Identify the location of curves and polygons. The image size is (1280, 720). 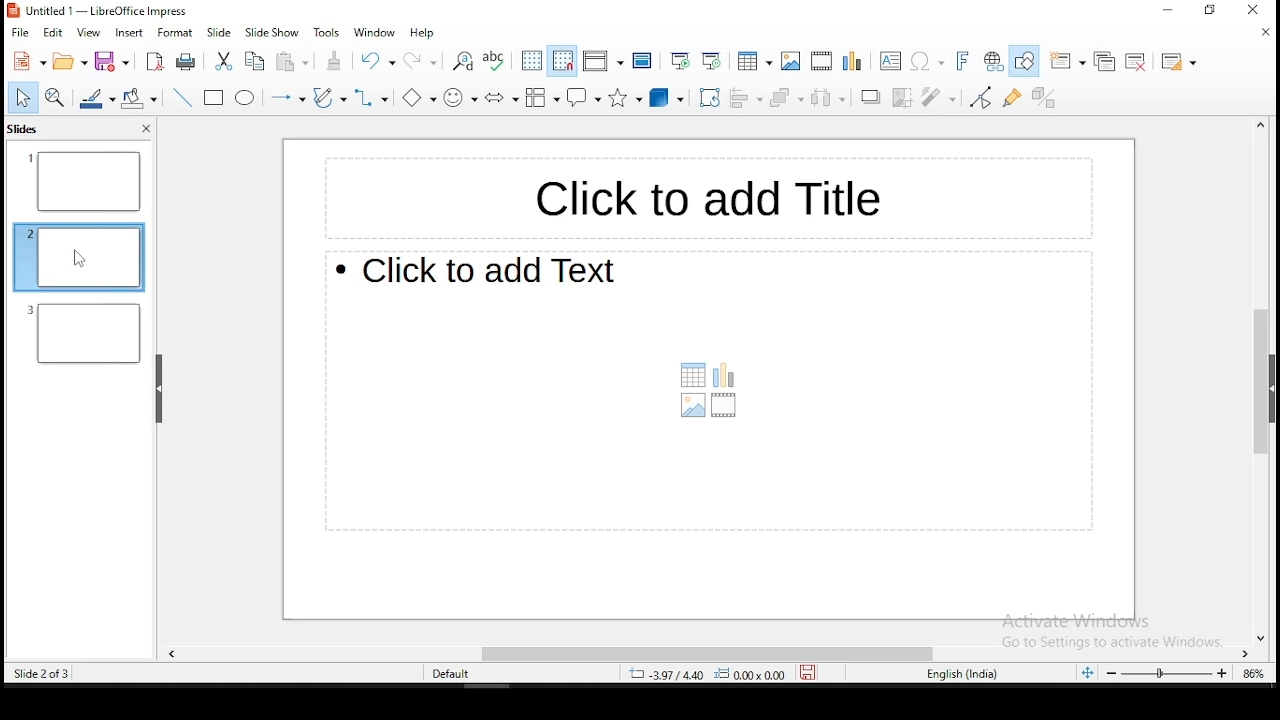
(330, 99).